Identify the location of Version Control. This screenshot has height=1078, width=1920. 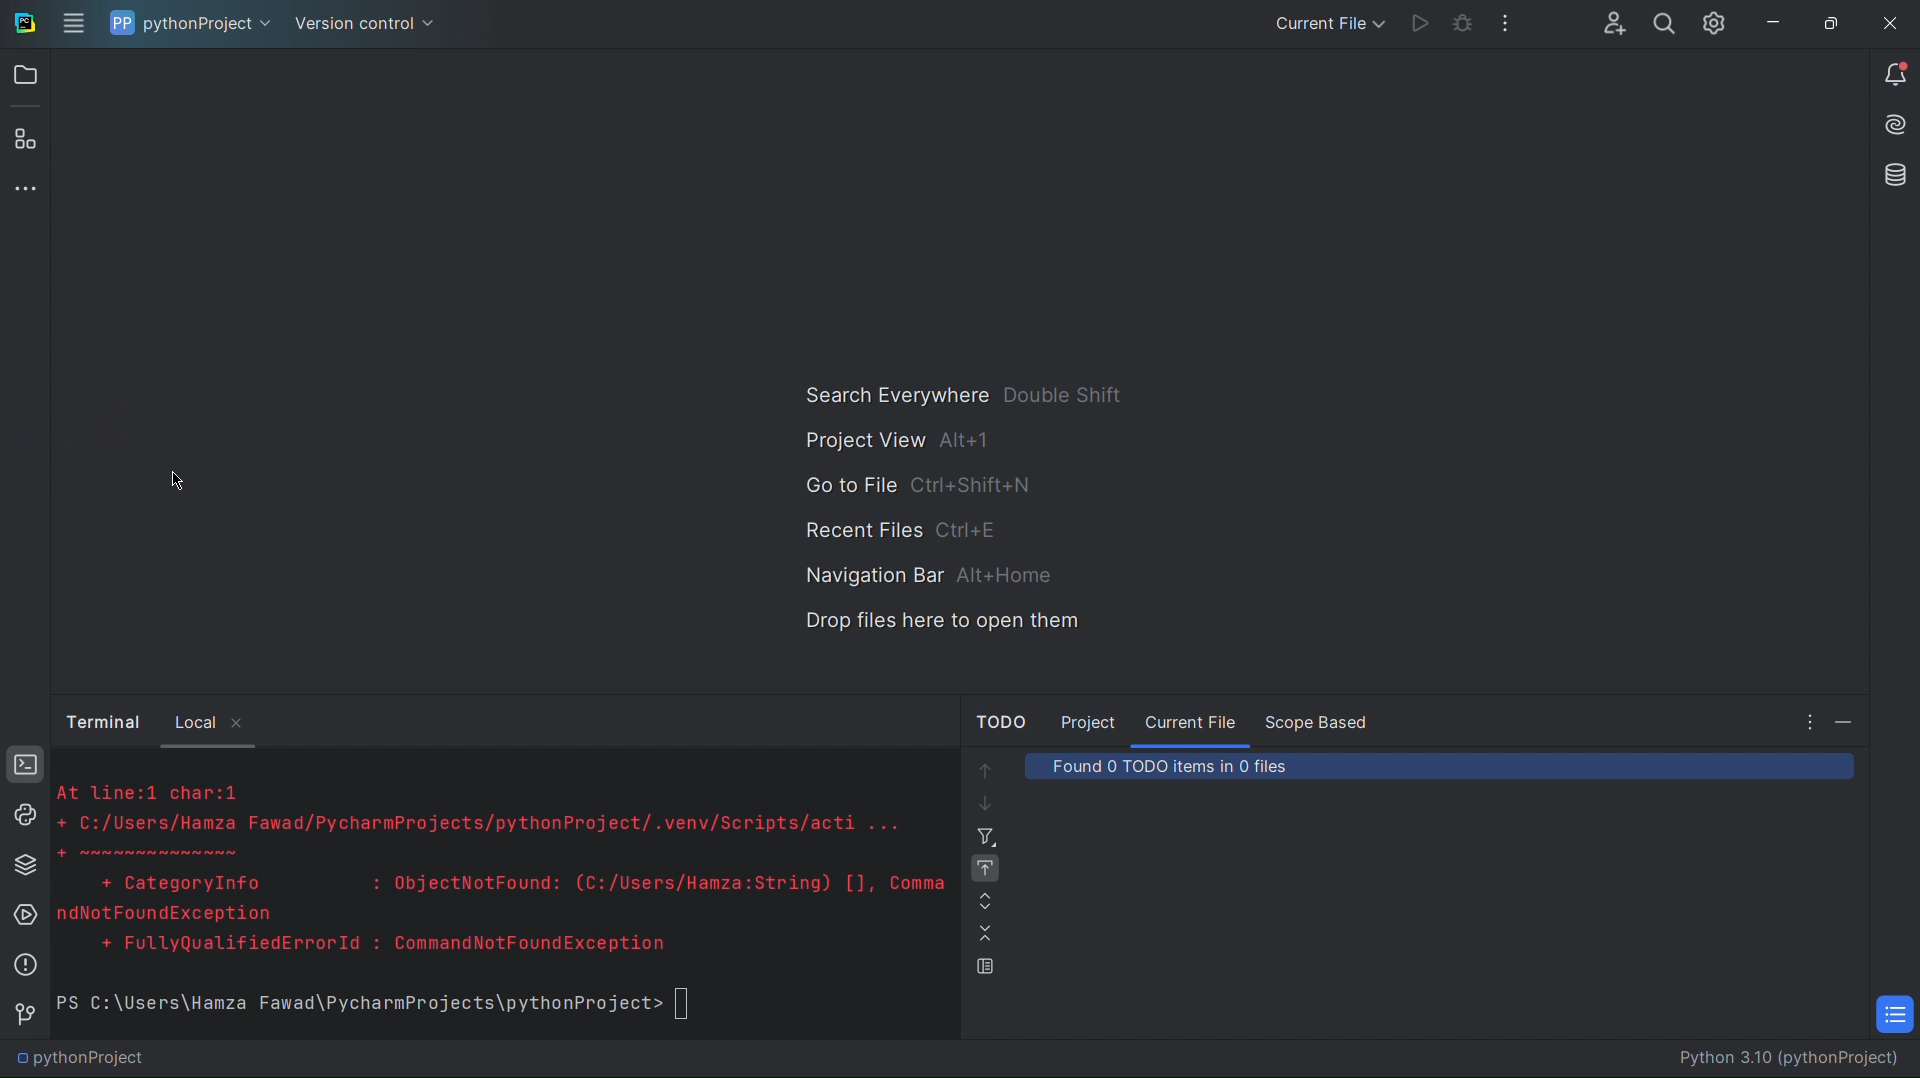
(368, 25).